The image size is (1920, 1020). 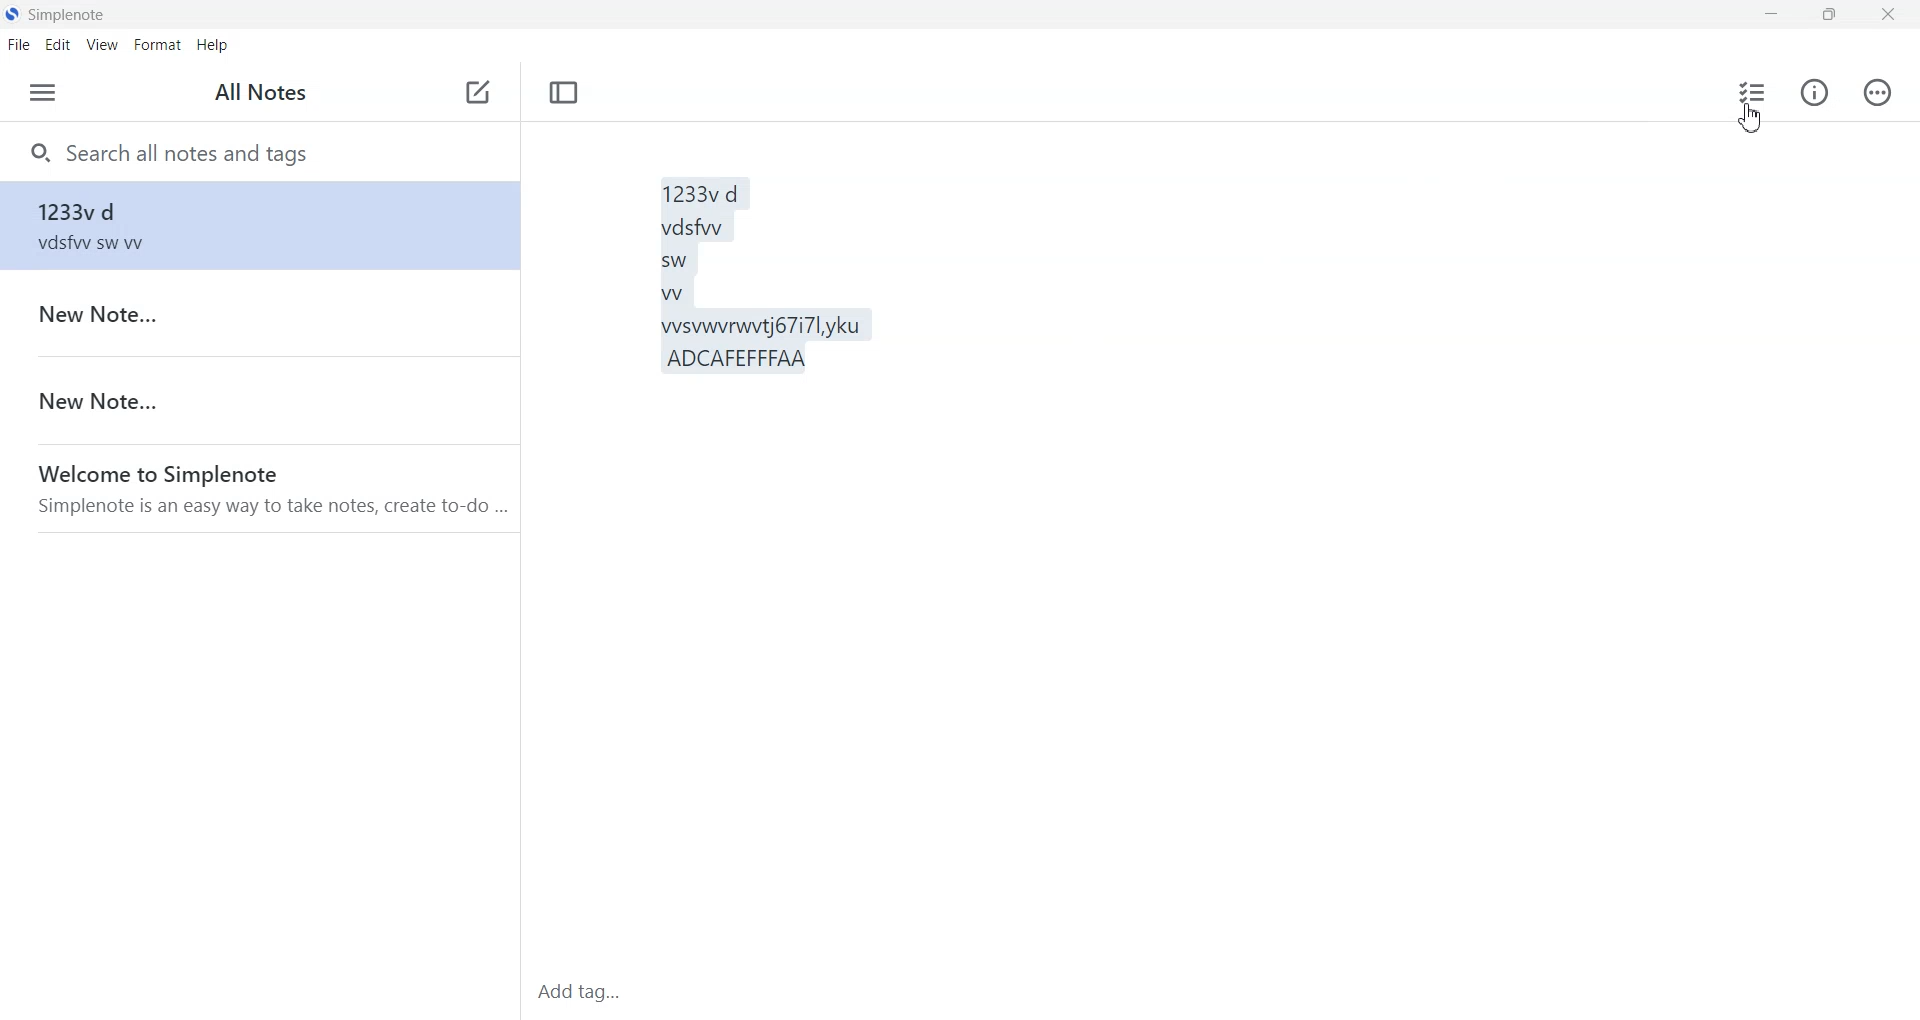 I want to click on New Note , so click(x=258, y=313).